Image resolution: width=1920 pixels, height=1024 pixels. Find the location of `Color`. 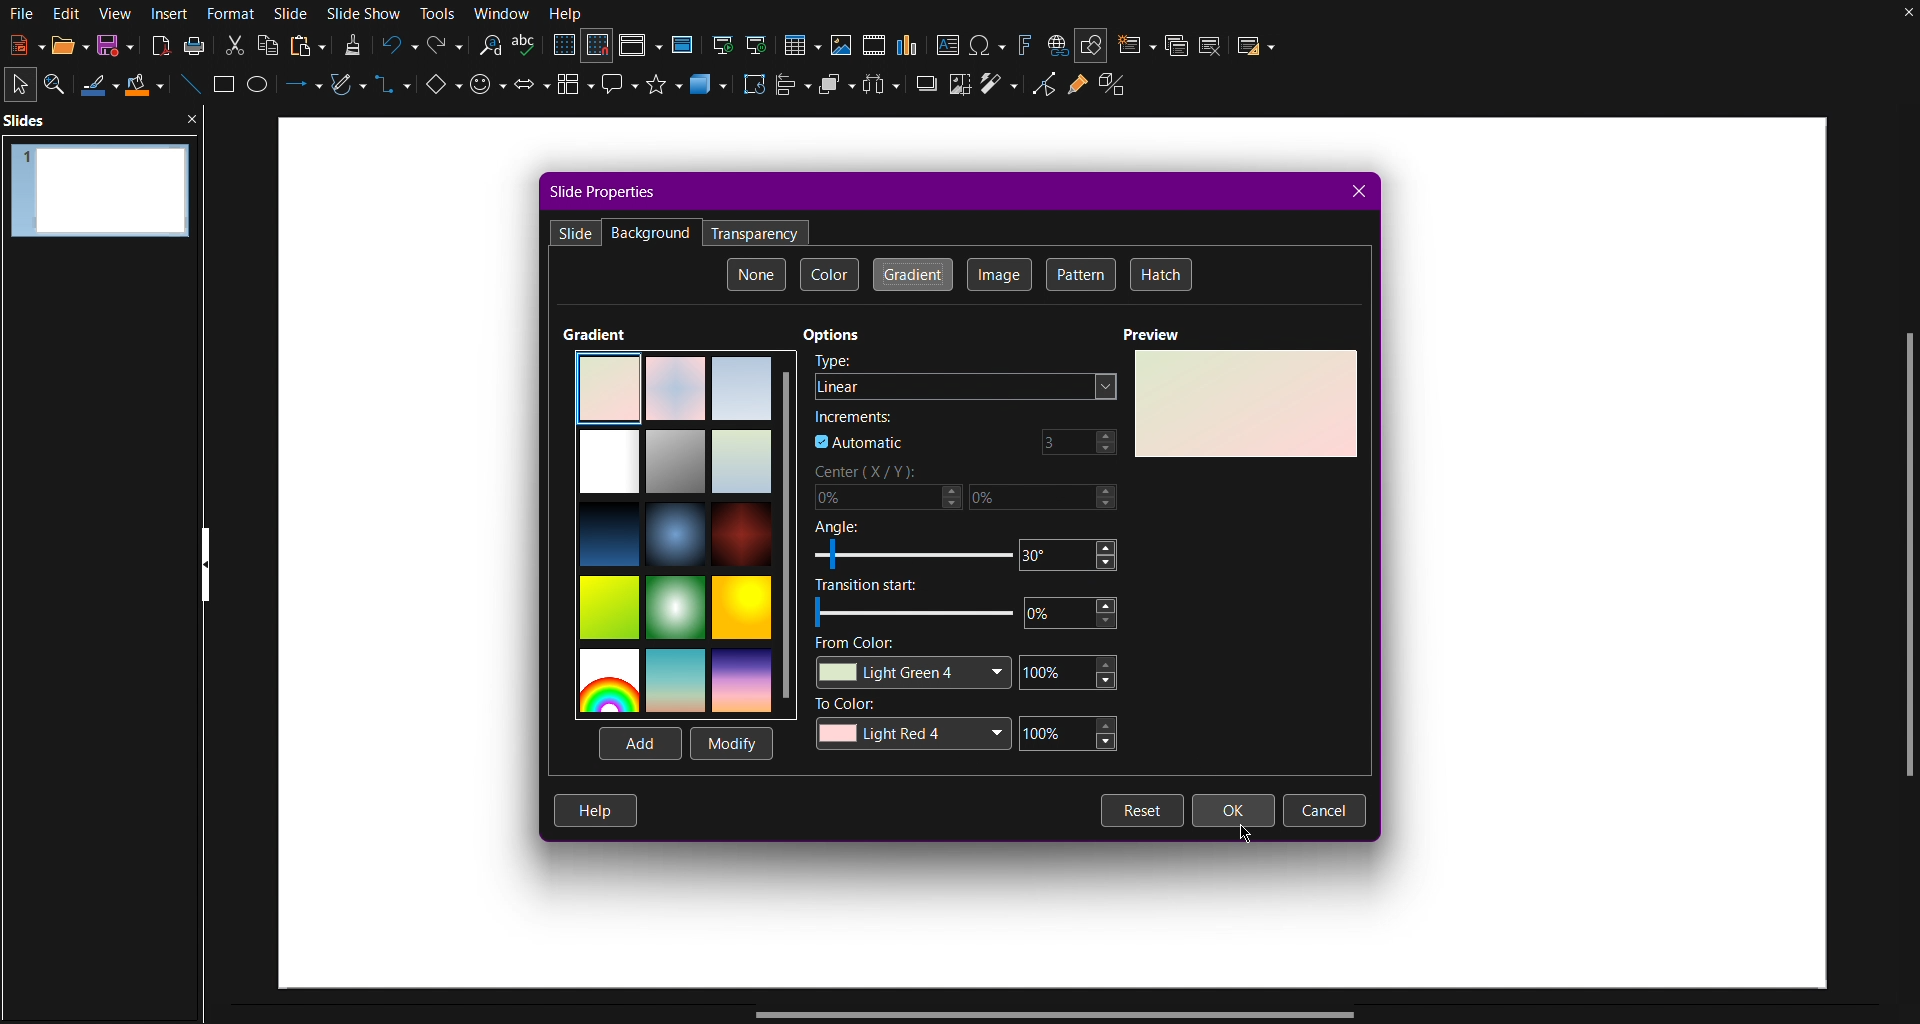

Color is located at coordinates (830, 276).